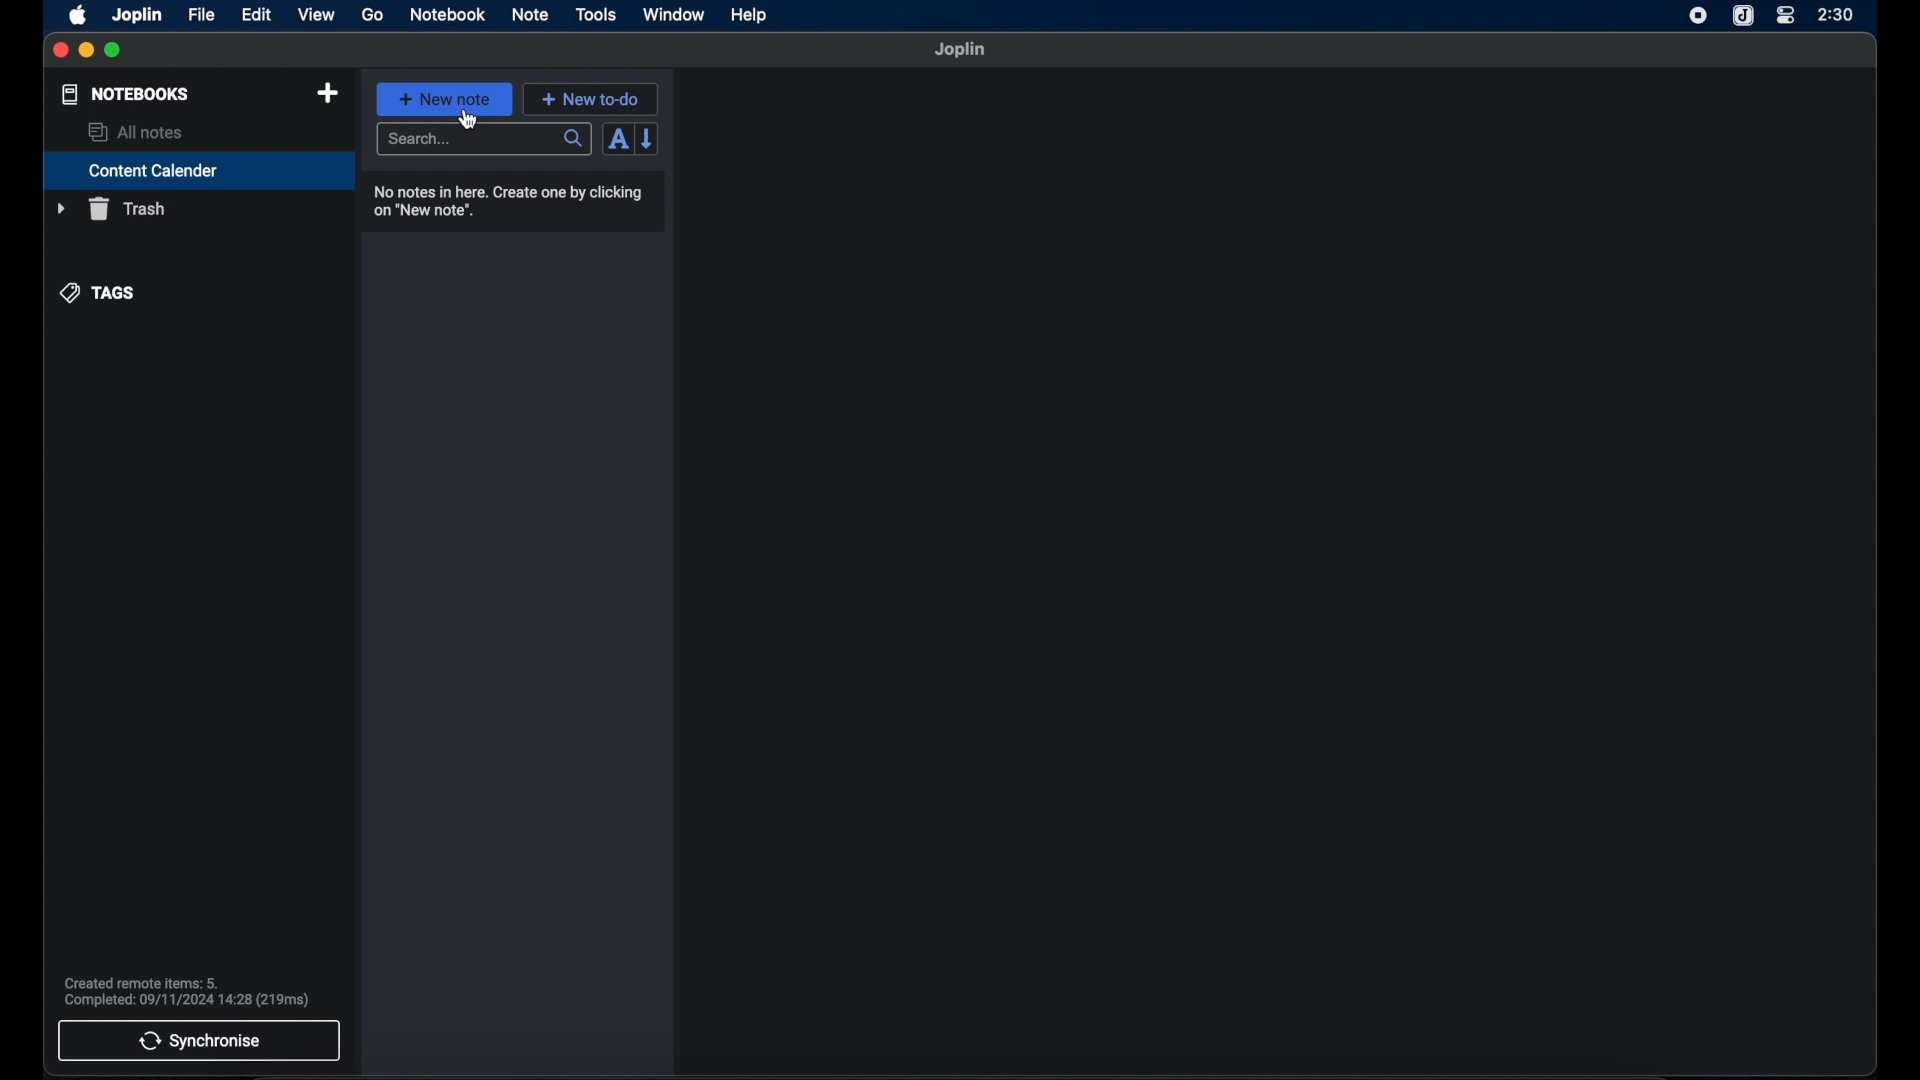  What do you see at coordinates (187, 989) in the screenshot?
I see `Created remote items:5 Completed 09/11/2014 14:28(219ms)` at bounding box center [187, 989].